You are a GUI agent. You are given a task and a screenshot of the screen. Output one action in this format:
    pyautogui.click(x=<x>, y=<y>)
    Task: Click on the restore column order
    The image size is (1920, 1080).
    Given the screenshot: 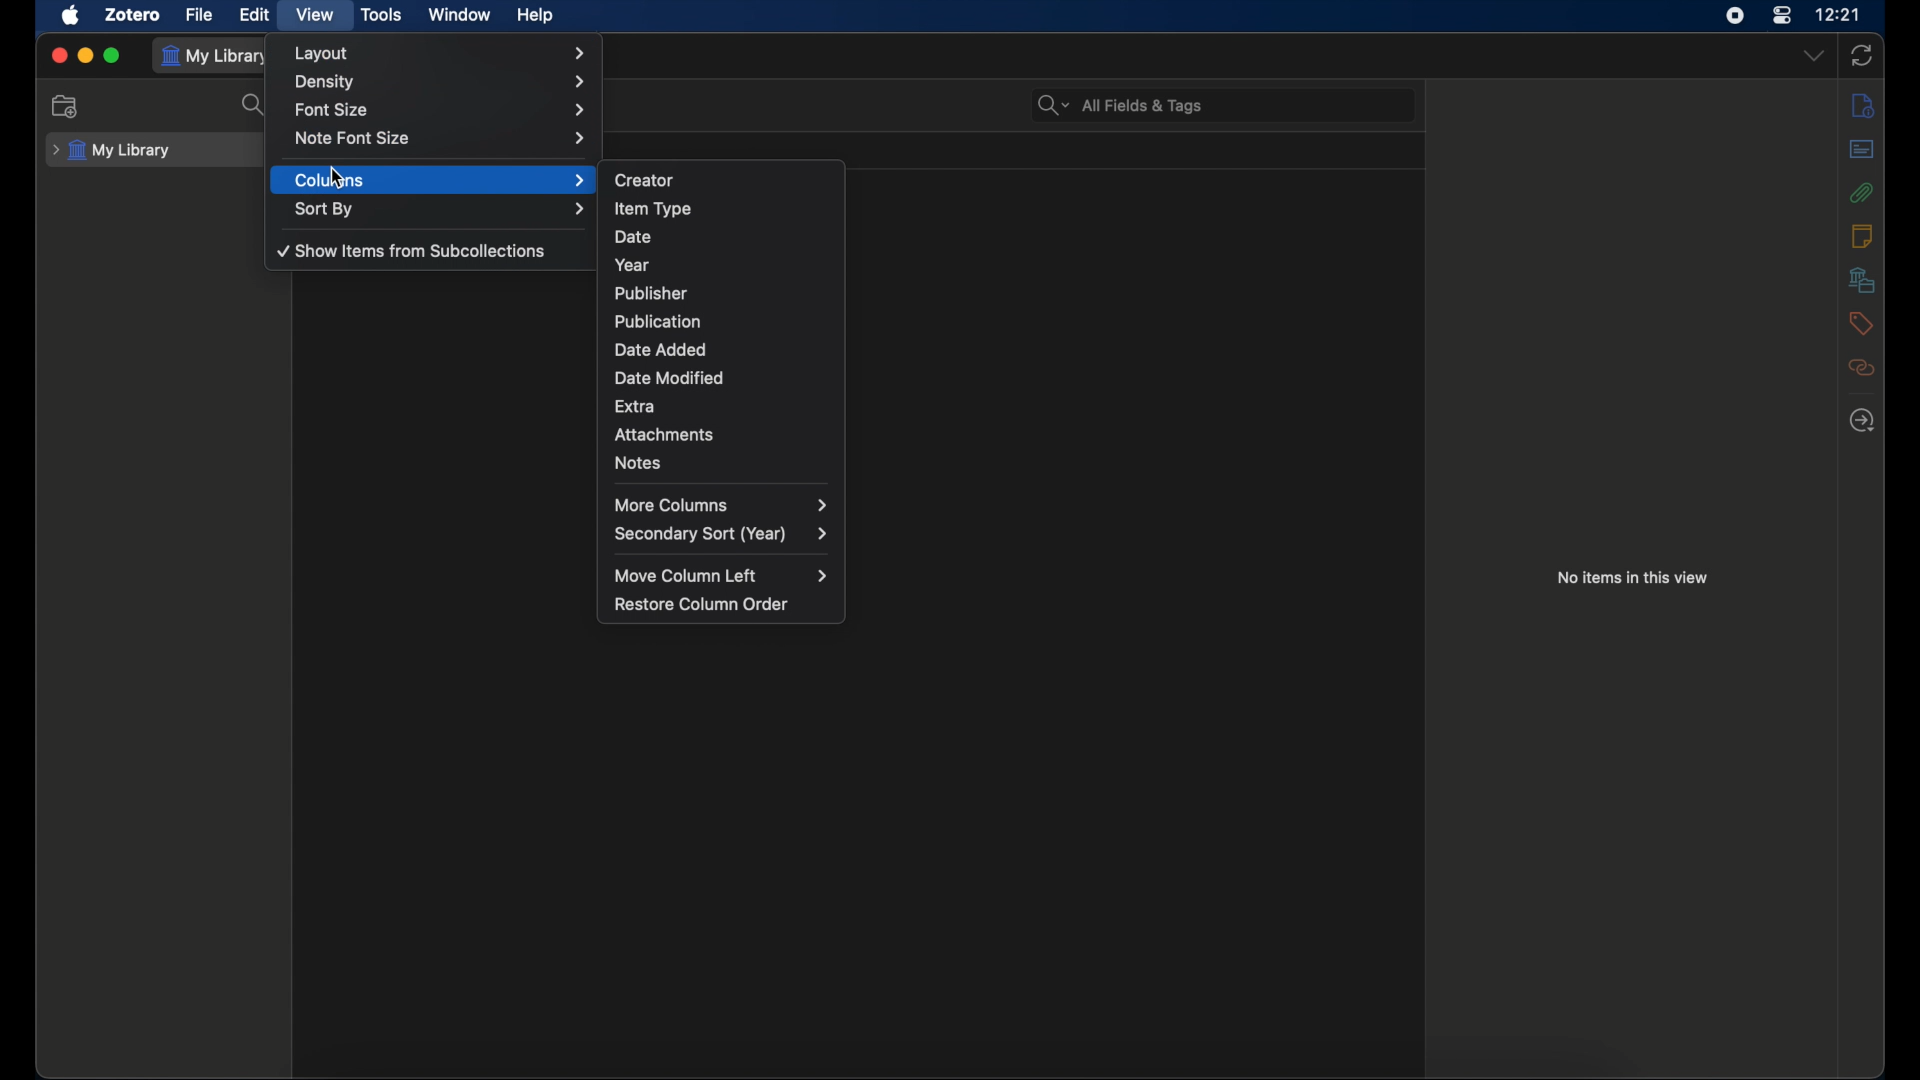 What is the action you would take?
    pyautogui.click(x=703, y=604)
    